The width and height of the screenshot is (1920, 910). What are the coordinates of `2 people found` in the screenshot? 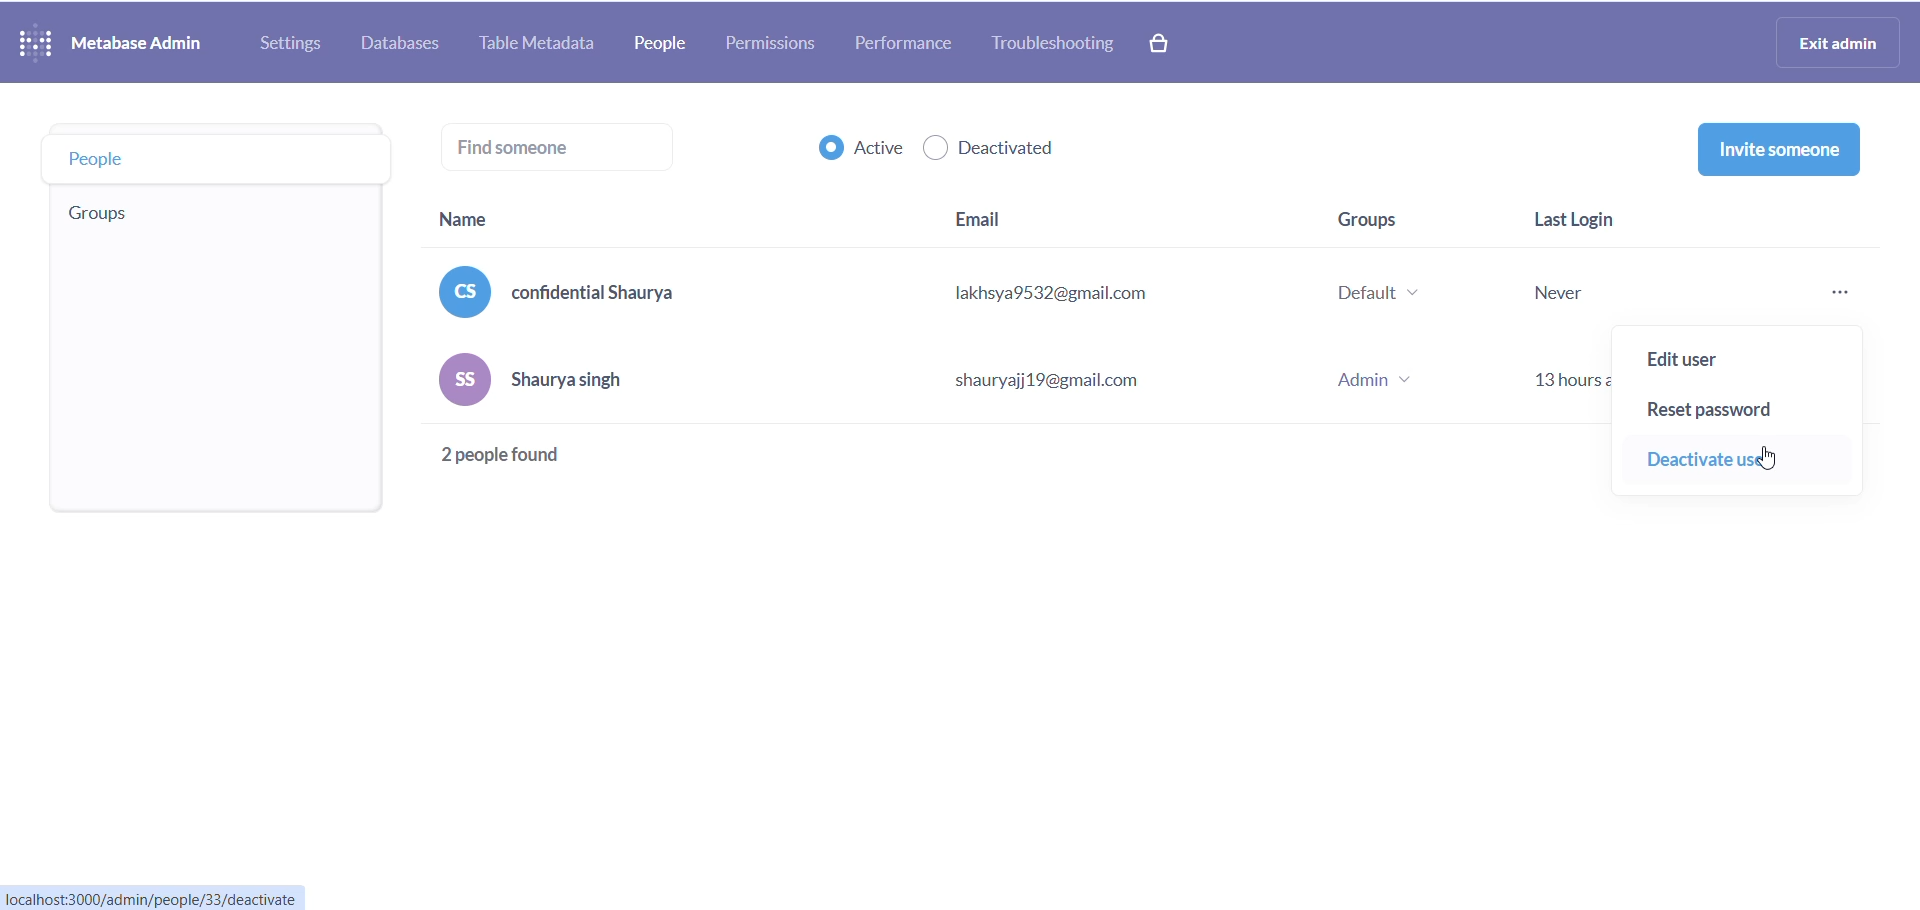 It's located at (500, 458).